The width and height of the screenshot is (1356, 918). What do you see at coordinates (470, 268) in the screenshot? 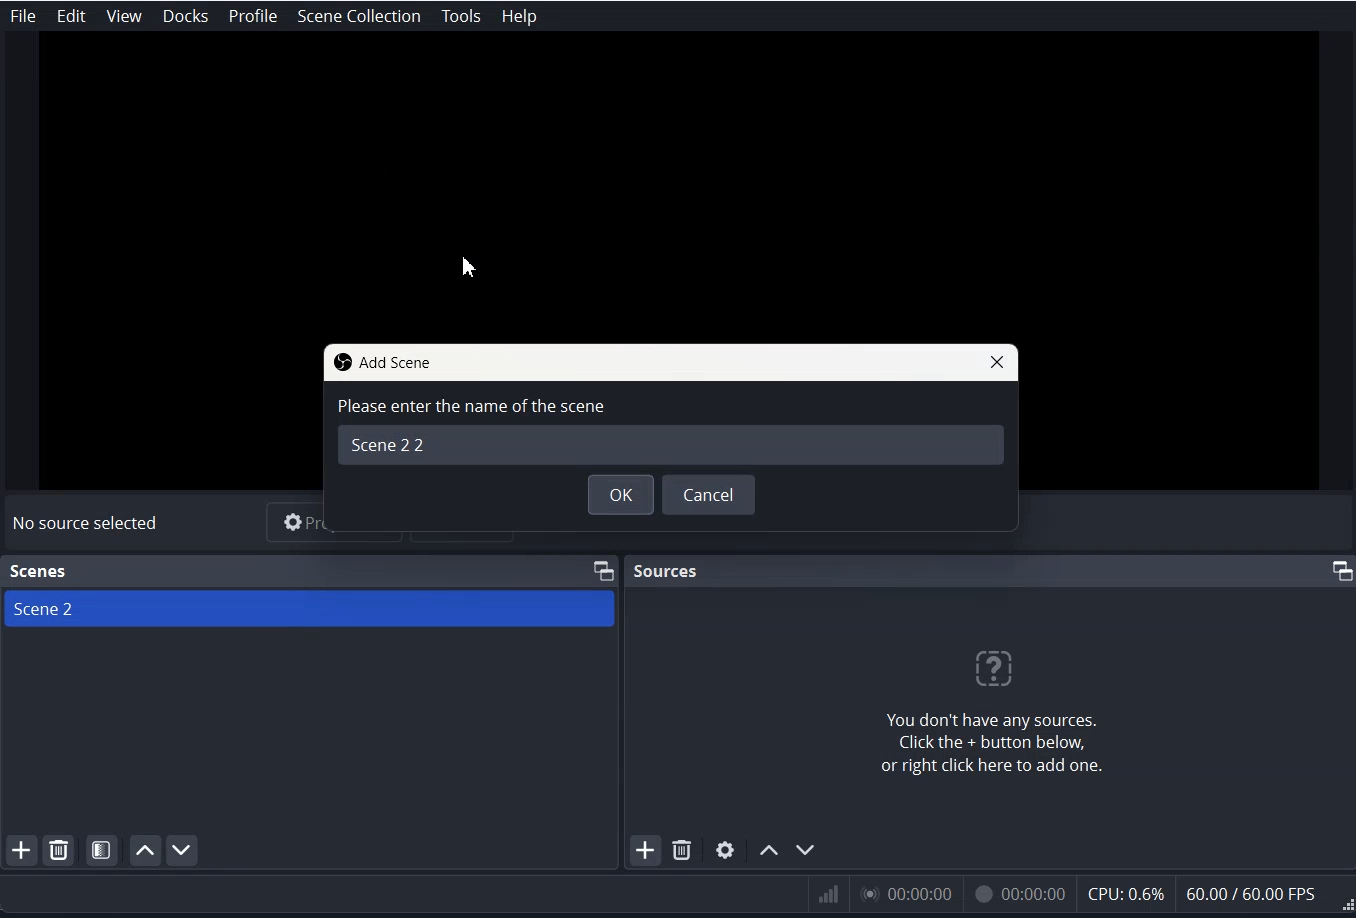
I see `Cursor` at bounding box center [470, 268].